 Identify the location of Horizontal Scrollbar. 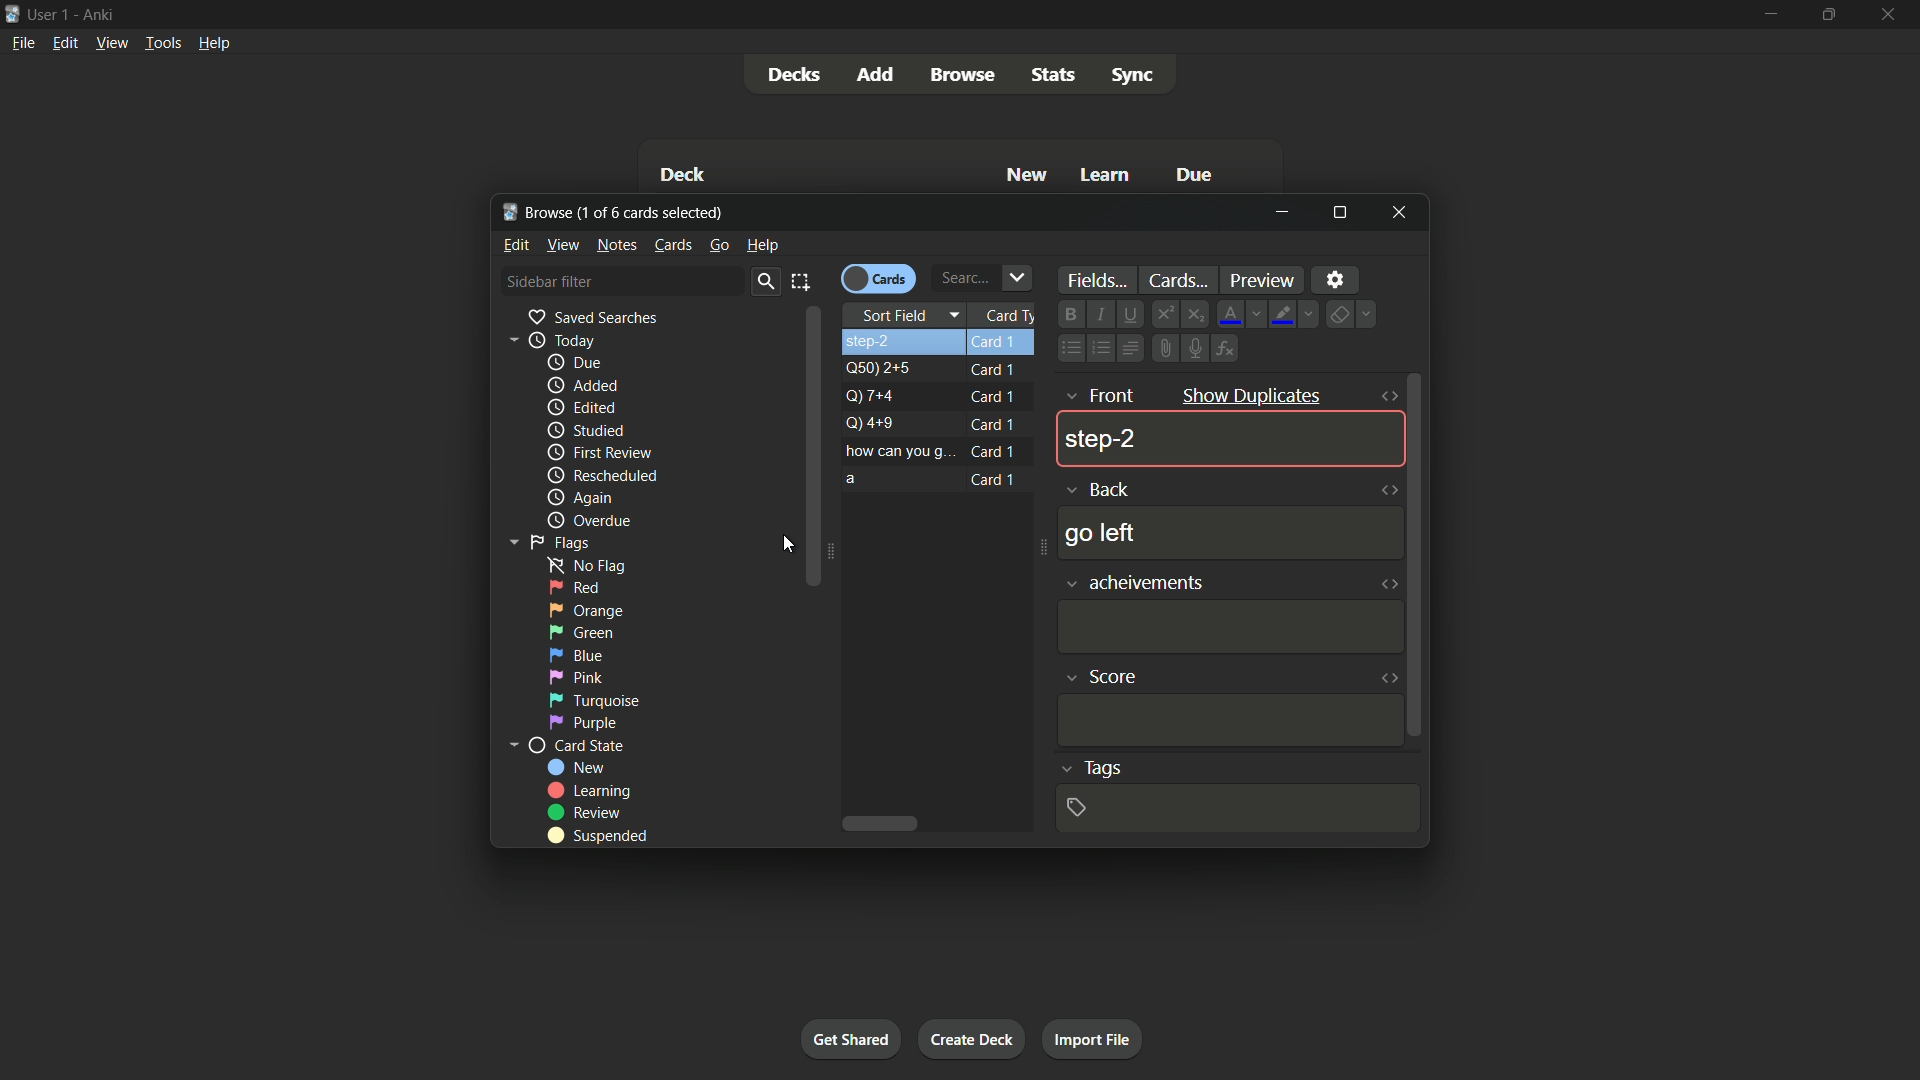
(887, 825).